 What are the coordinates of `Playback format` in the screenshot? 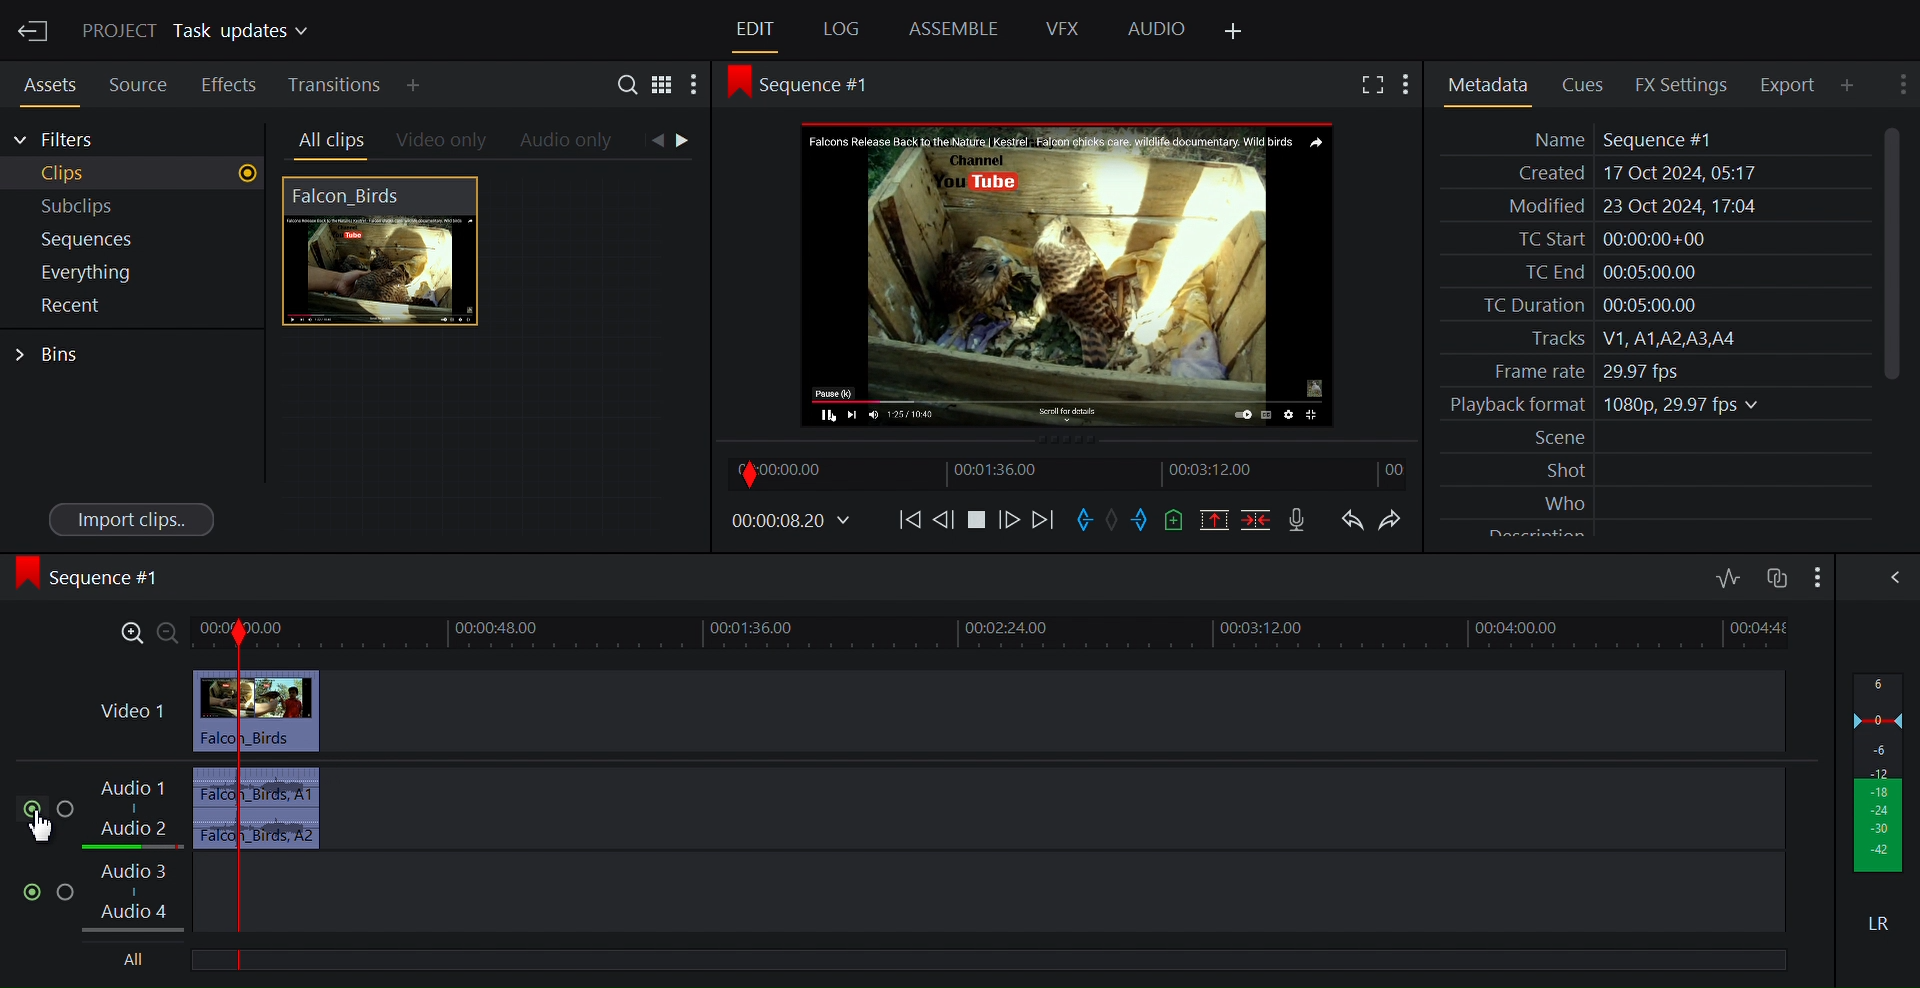 It's located at (1653, 405).